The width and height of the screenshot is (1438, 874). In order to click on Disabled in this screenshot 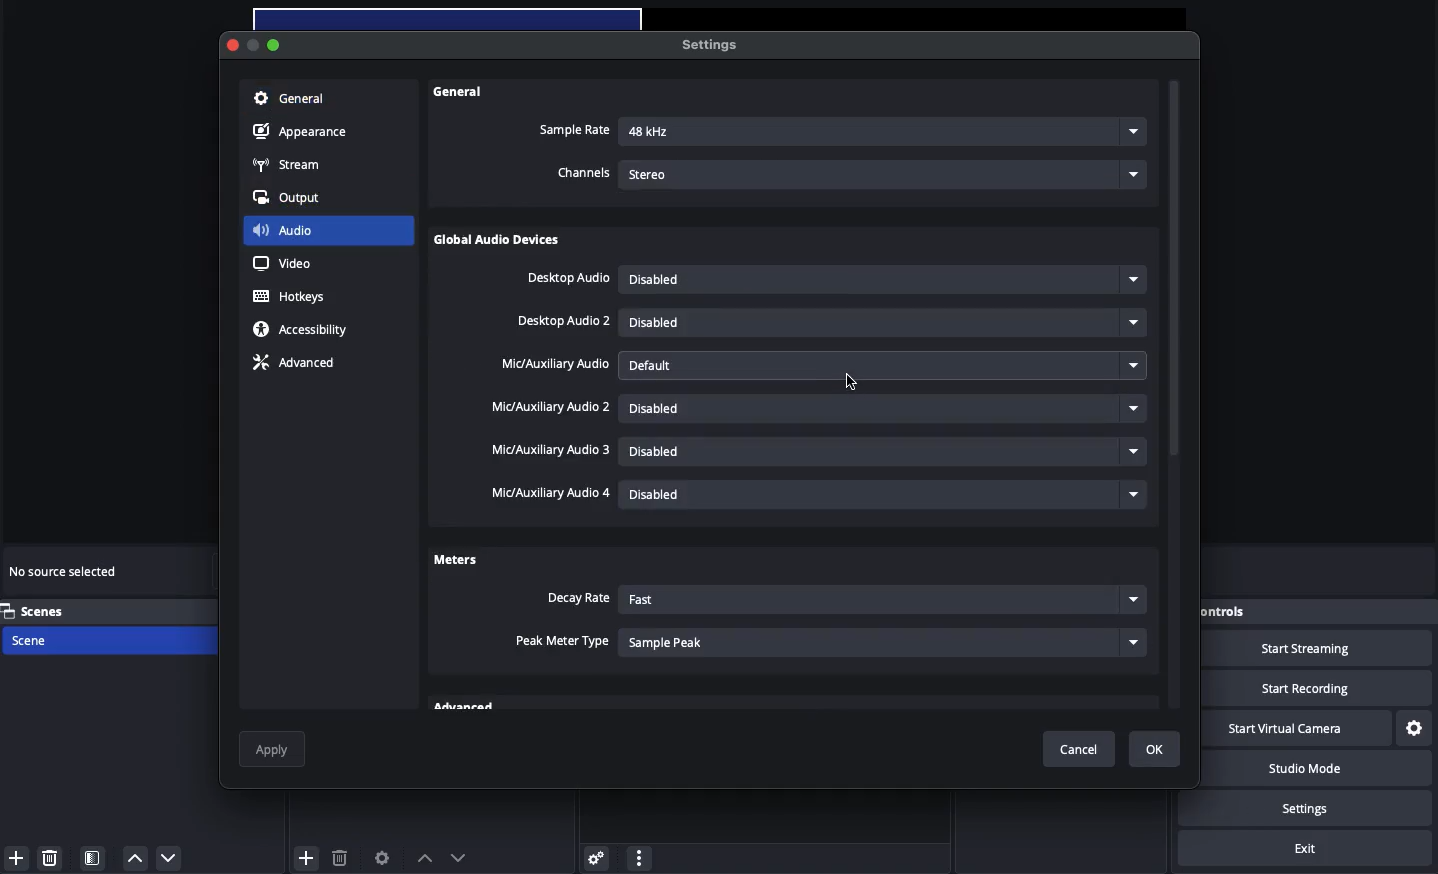, I will do `click(881, 280)`.